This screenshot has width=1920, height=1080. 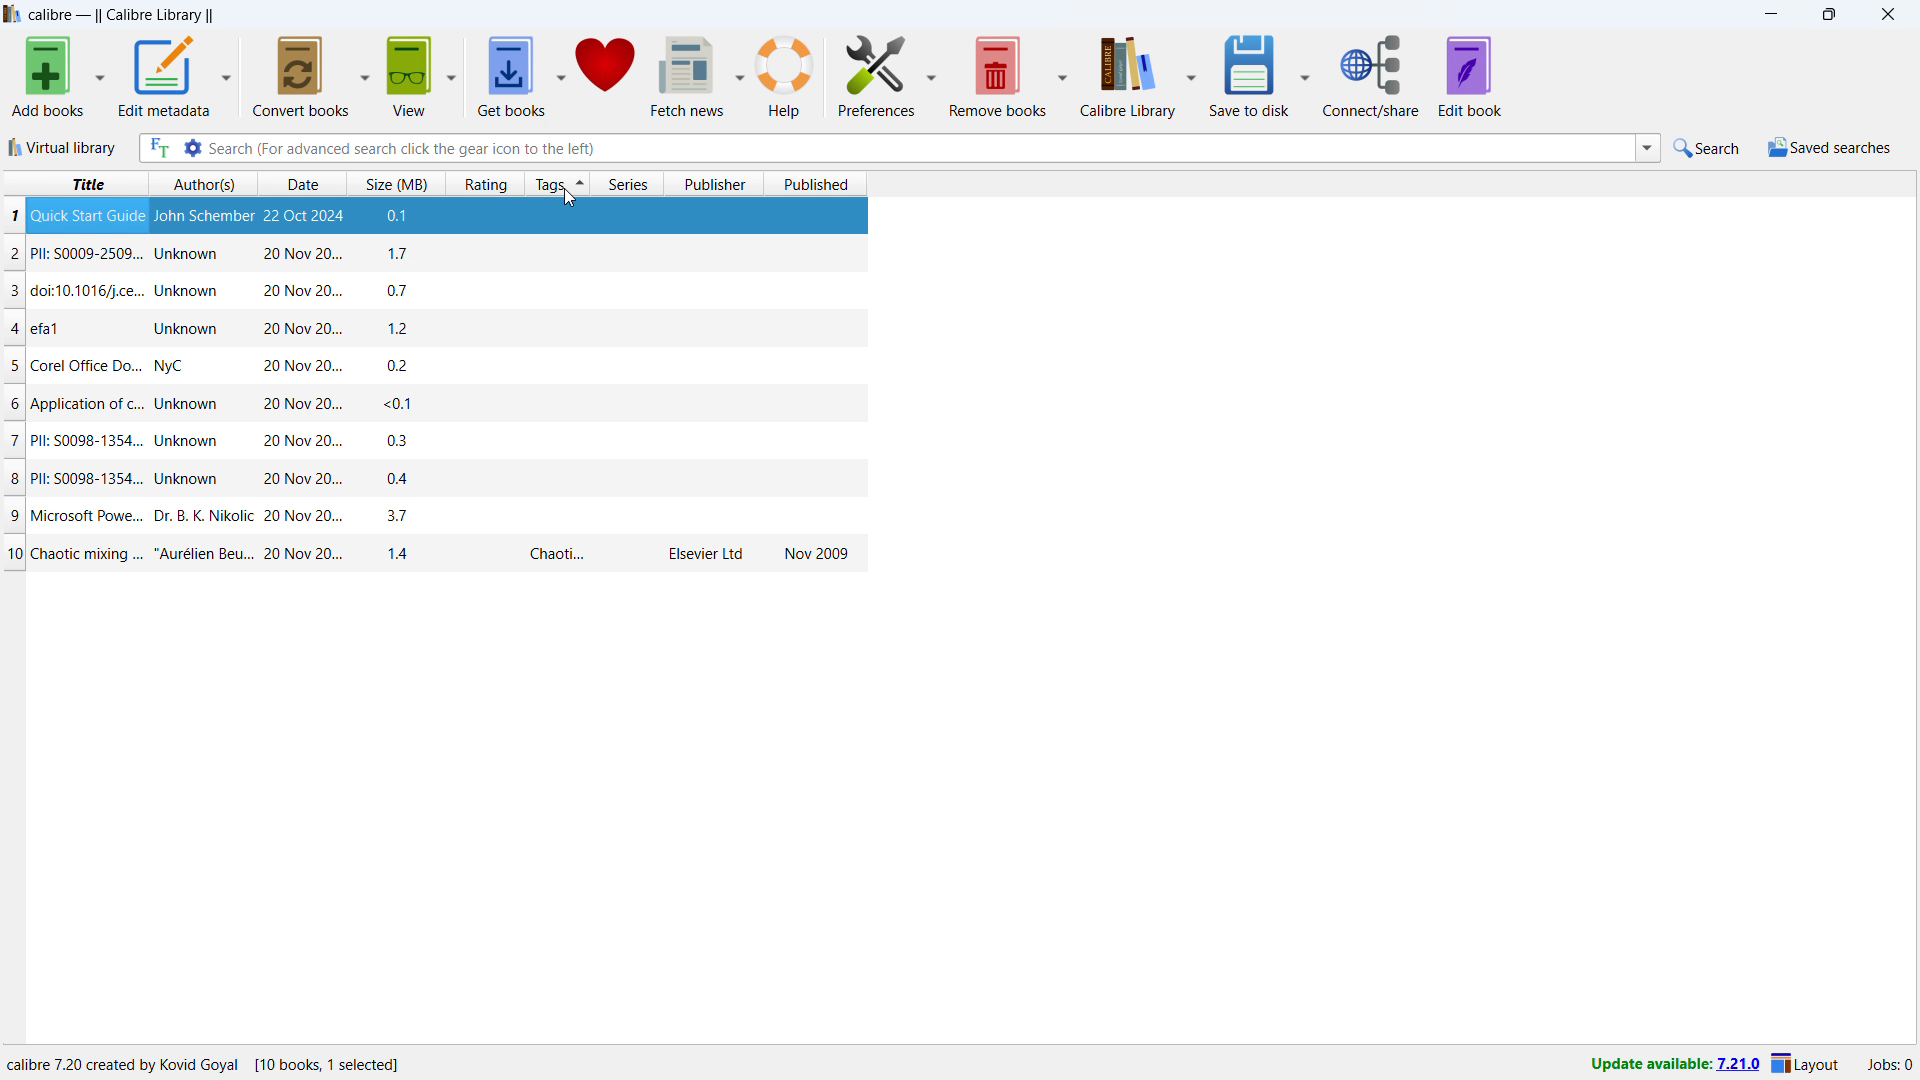 I want to click on sort by authors, so click(x=203, y=183).